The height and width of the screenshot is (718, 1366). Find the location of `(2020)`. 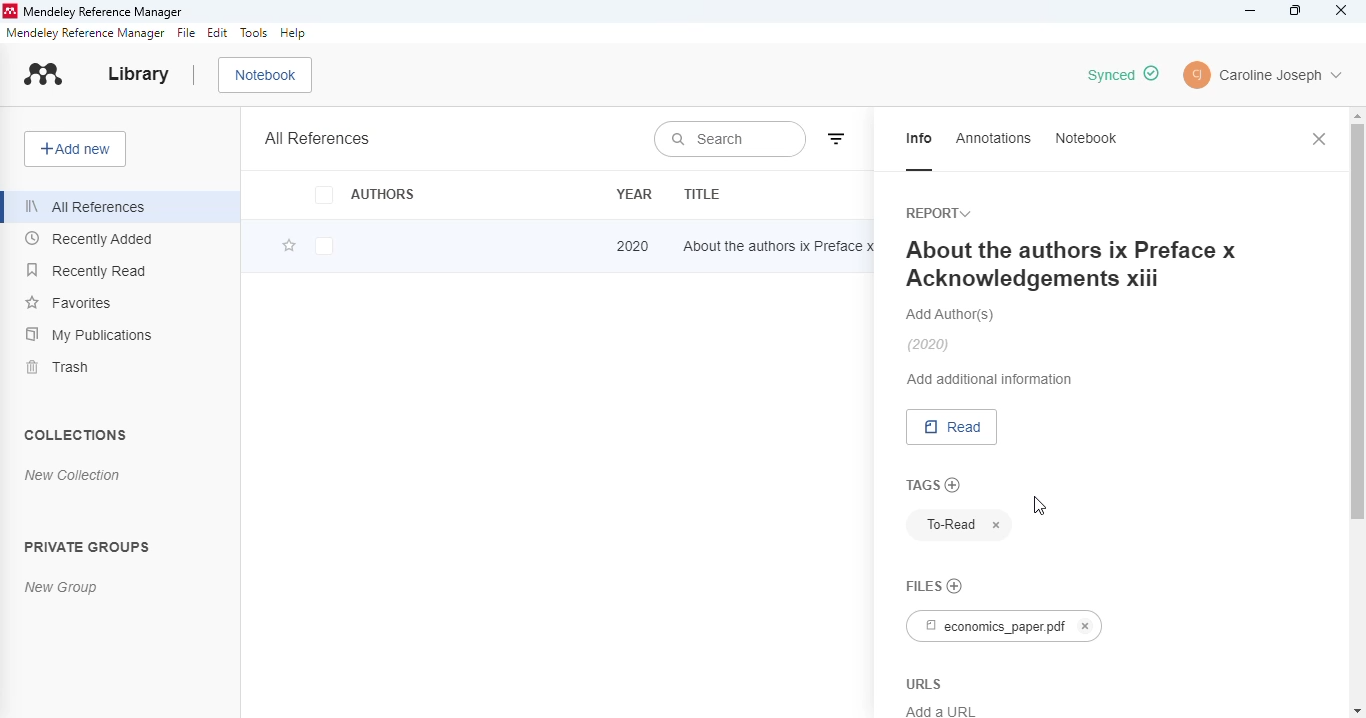

(2020) is located at coordinates (929, 345).